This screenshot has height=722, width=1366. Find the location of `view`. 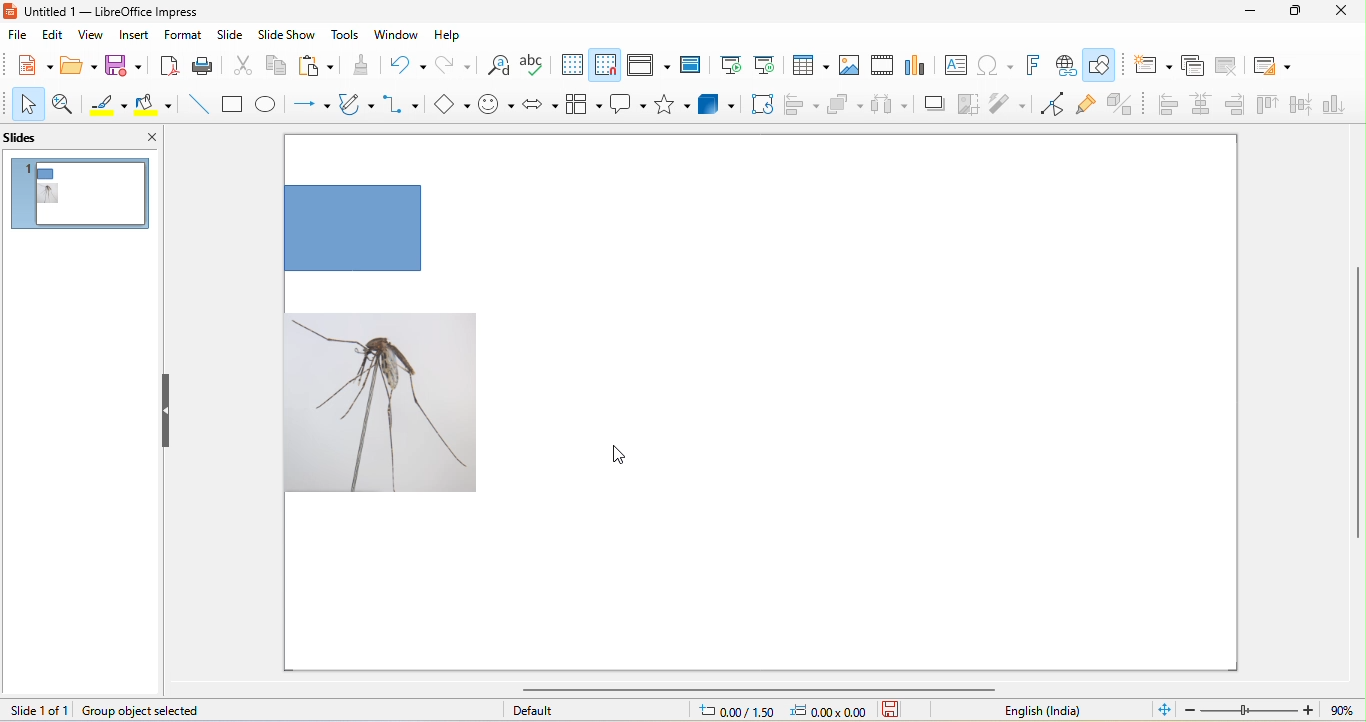

view is located at coordinates (89, 37).